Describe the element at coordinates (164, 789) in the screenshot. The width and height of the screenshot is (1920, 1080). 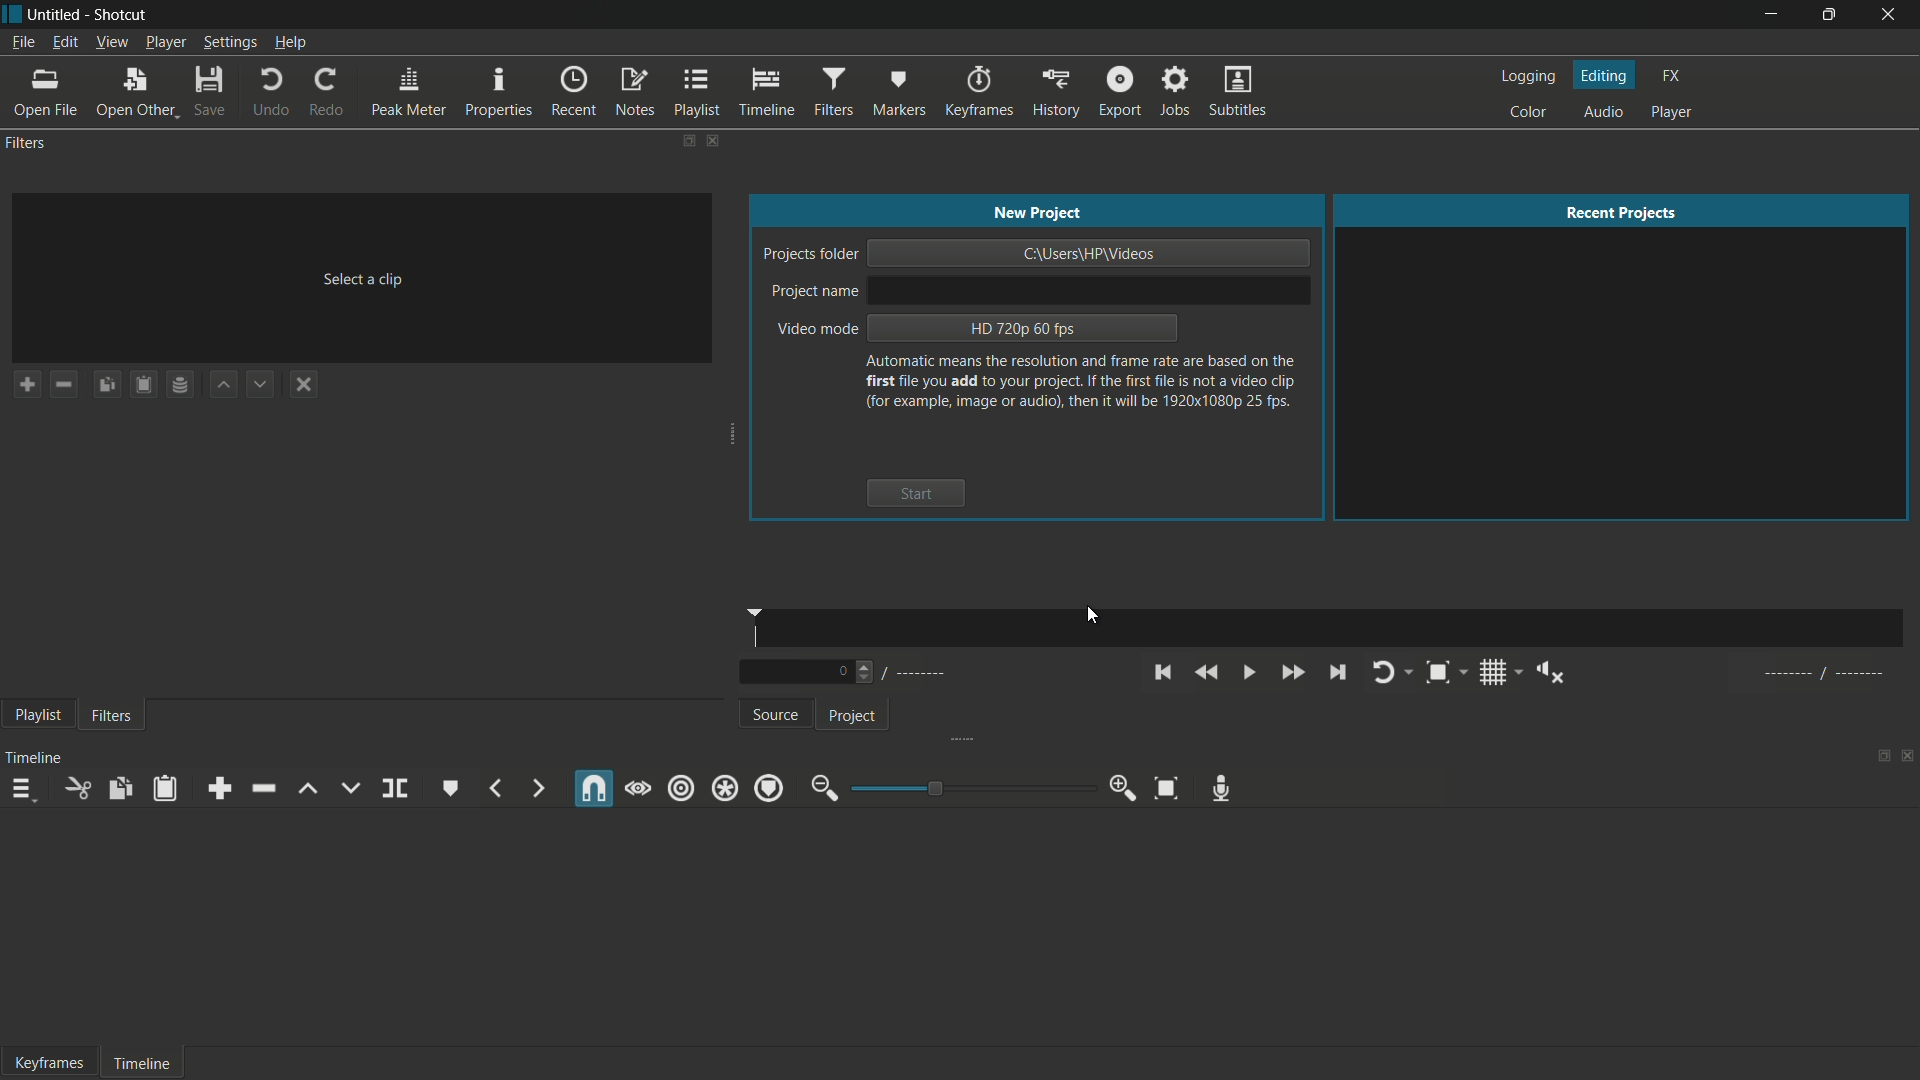
I see `paste` at that location.